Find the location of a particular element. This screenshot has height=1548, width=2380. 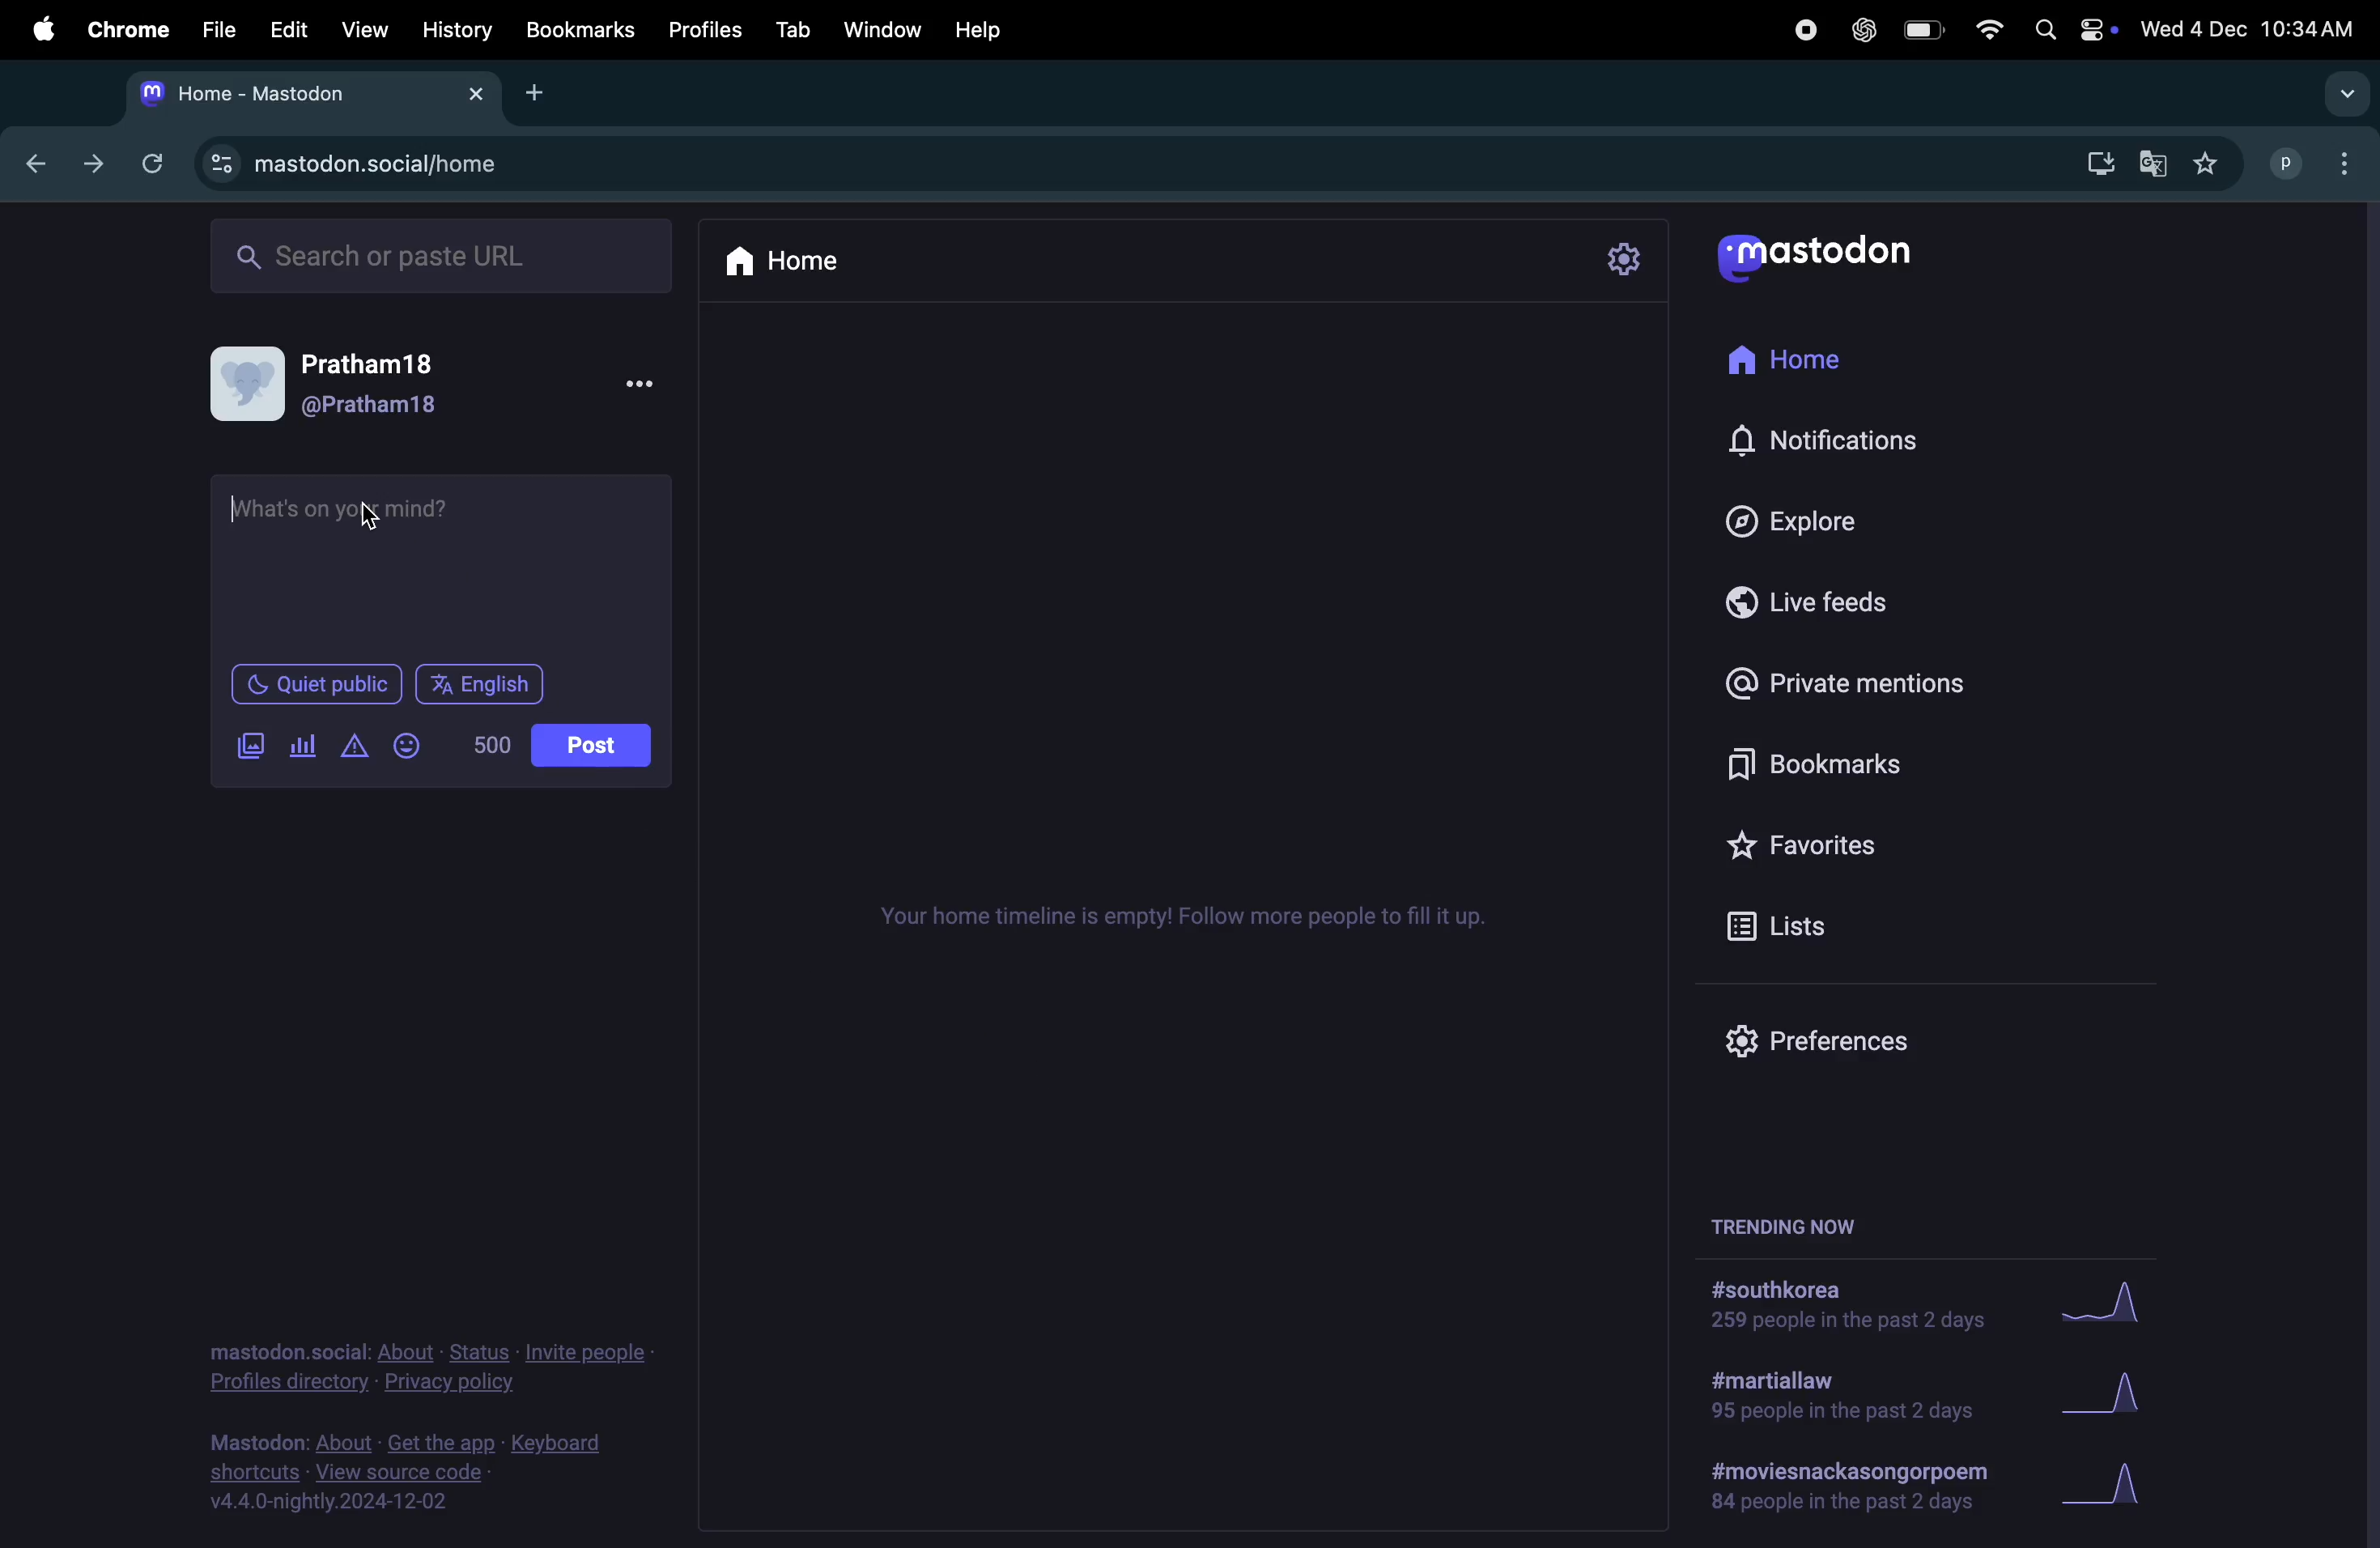

go back is located at coordinates (30, 160).